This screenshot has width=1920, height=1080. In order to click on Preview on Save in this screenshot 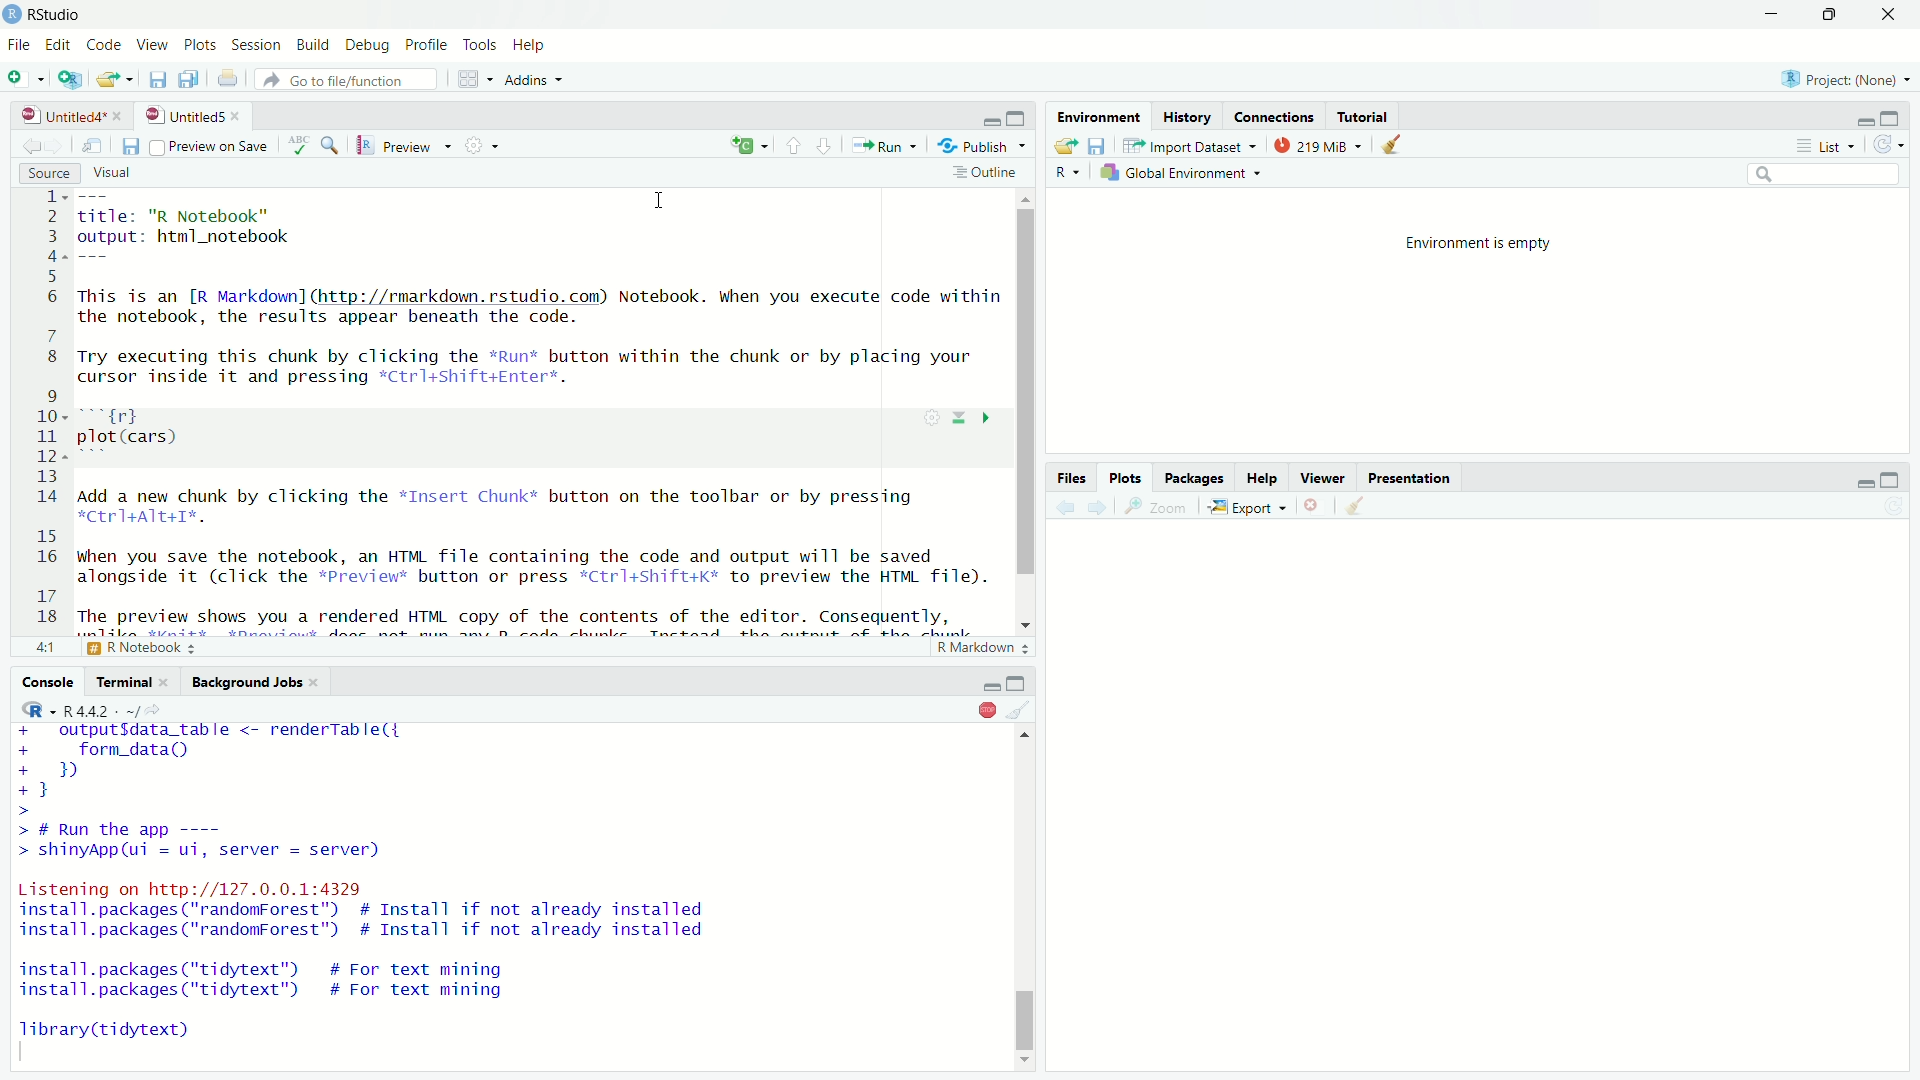, I will do `click(212, 145)`.